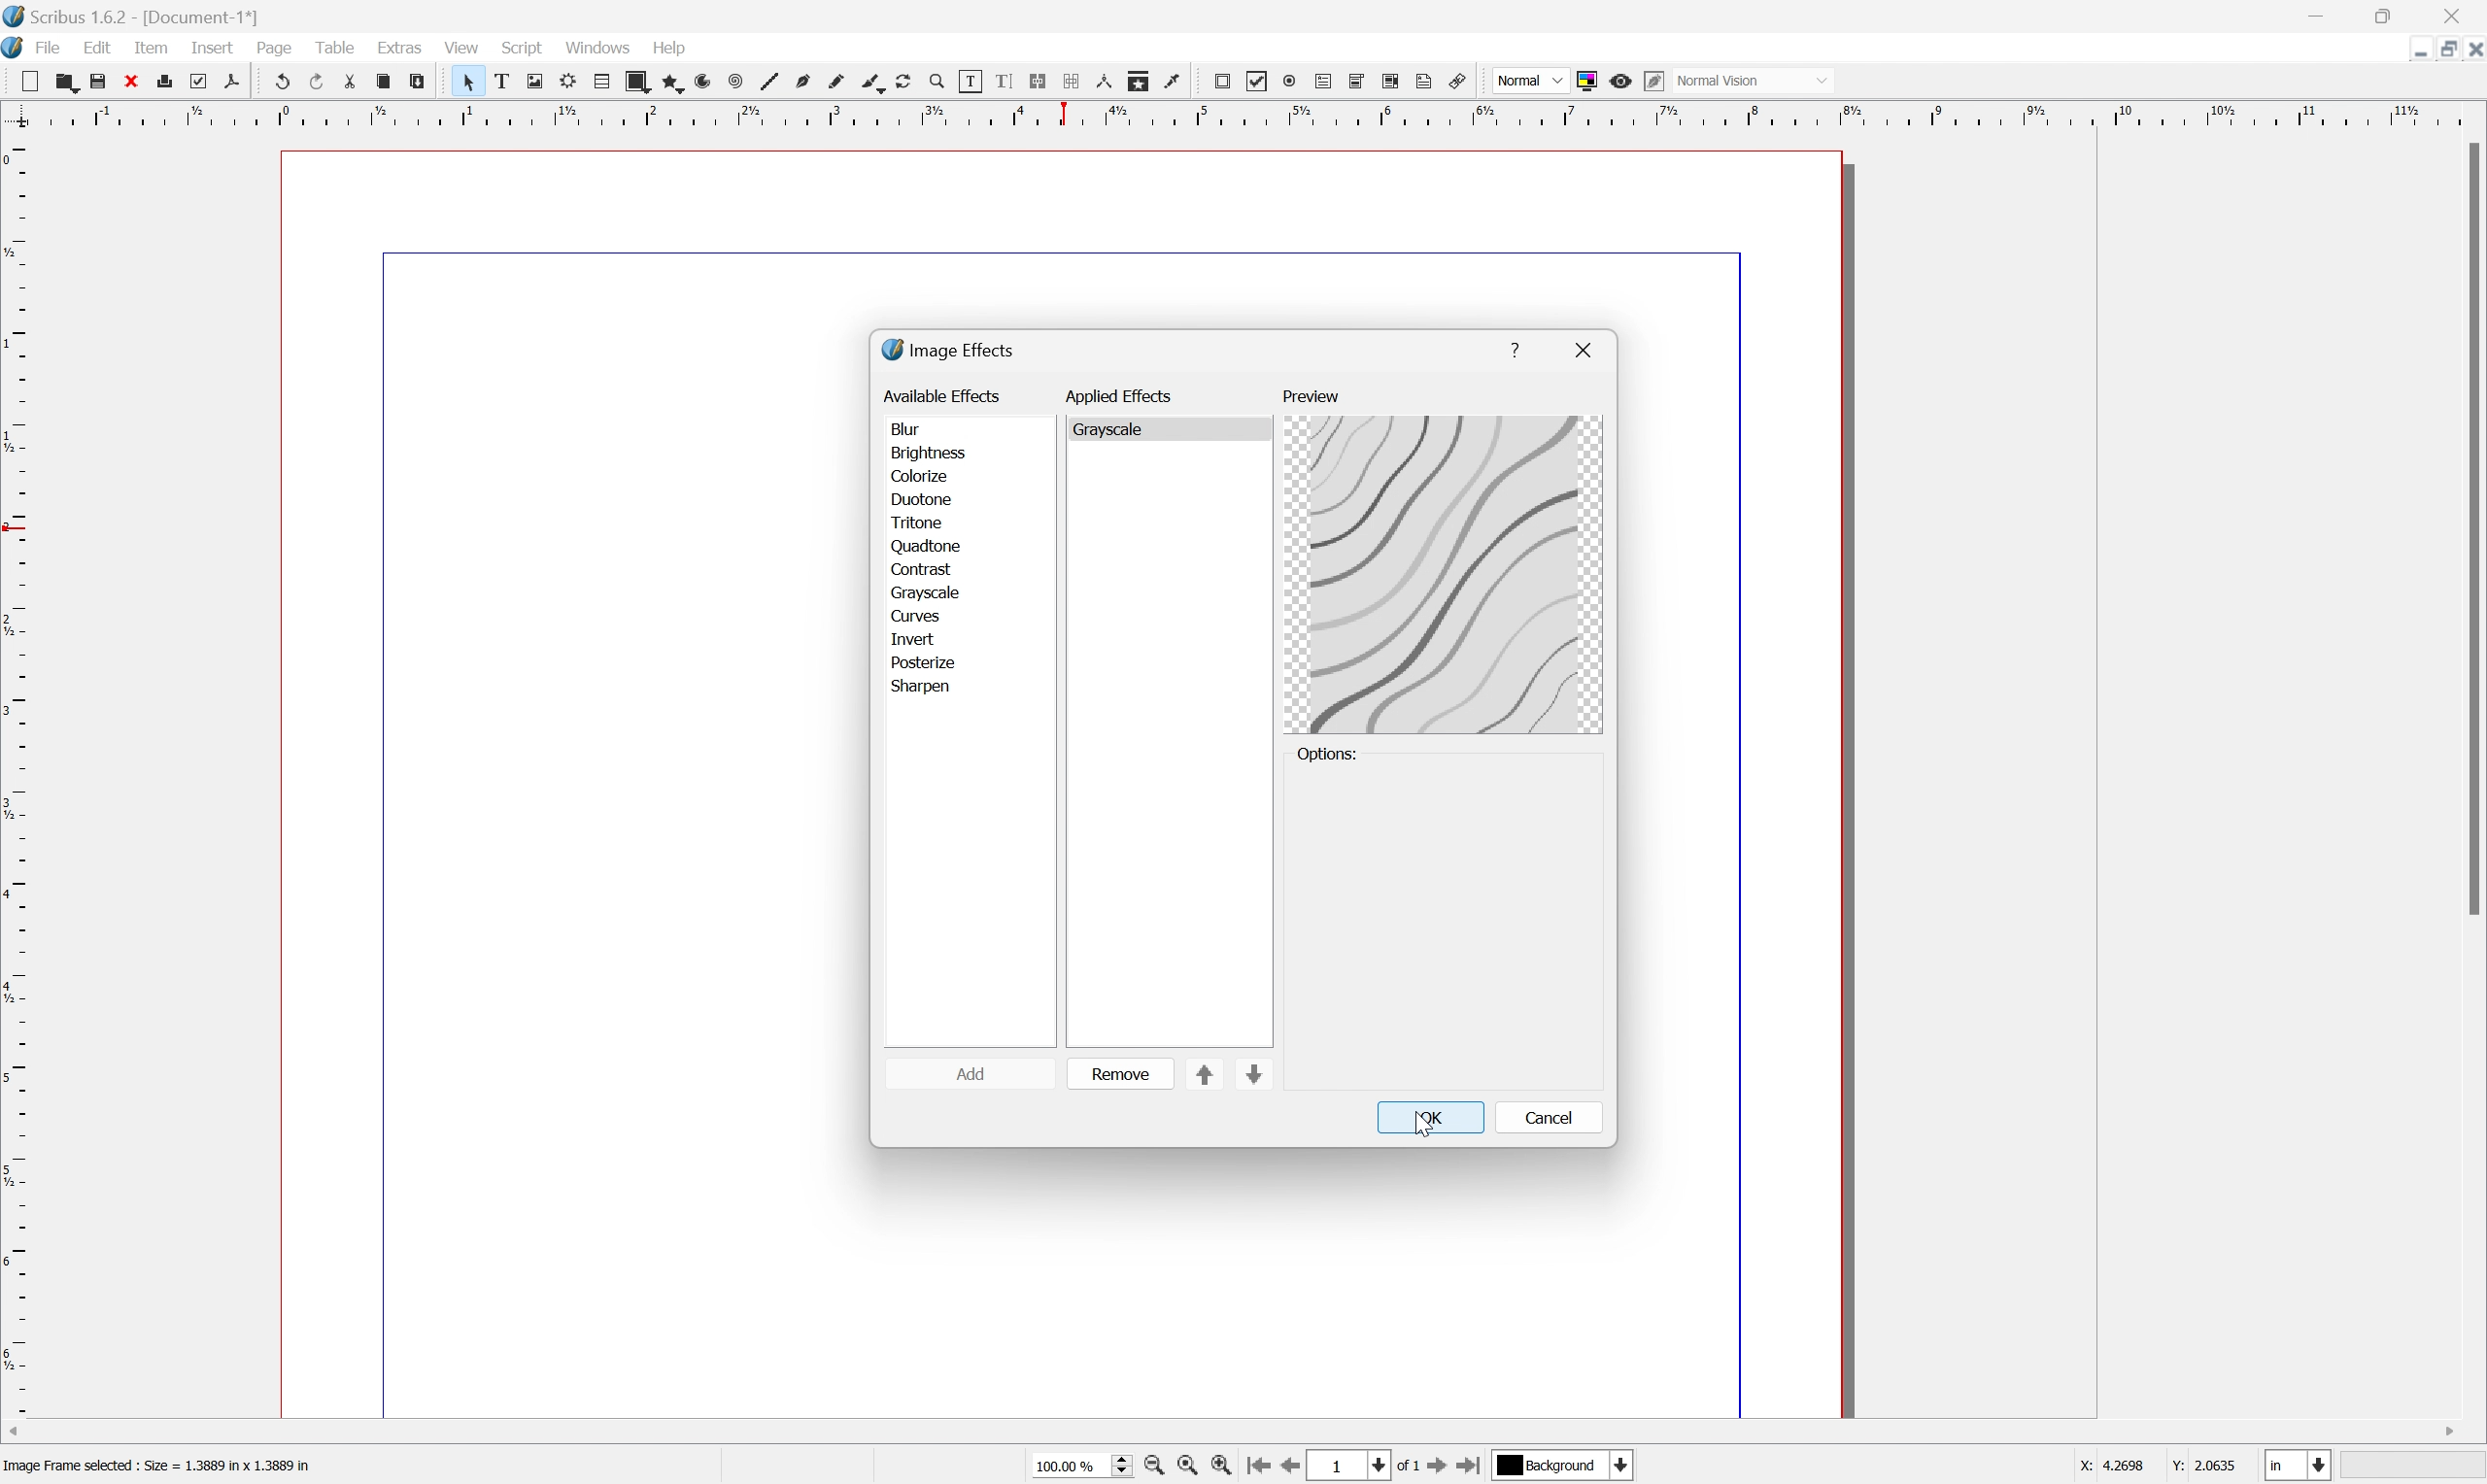 Image resolution: width=2487 pixels, height=1484 pixels. I want to click on Zoom in or out, so click(946, 84).